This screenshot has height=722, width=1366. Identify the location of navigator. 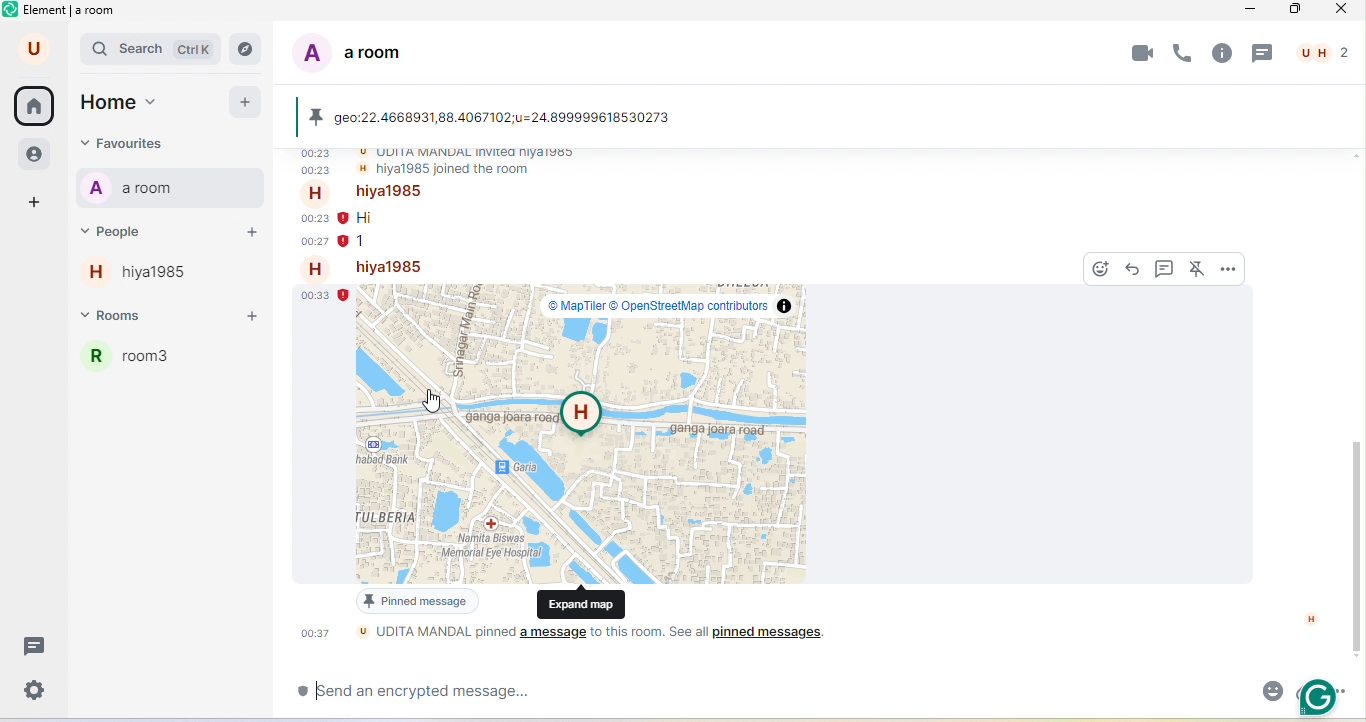
(251, 48).